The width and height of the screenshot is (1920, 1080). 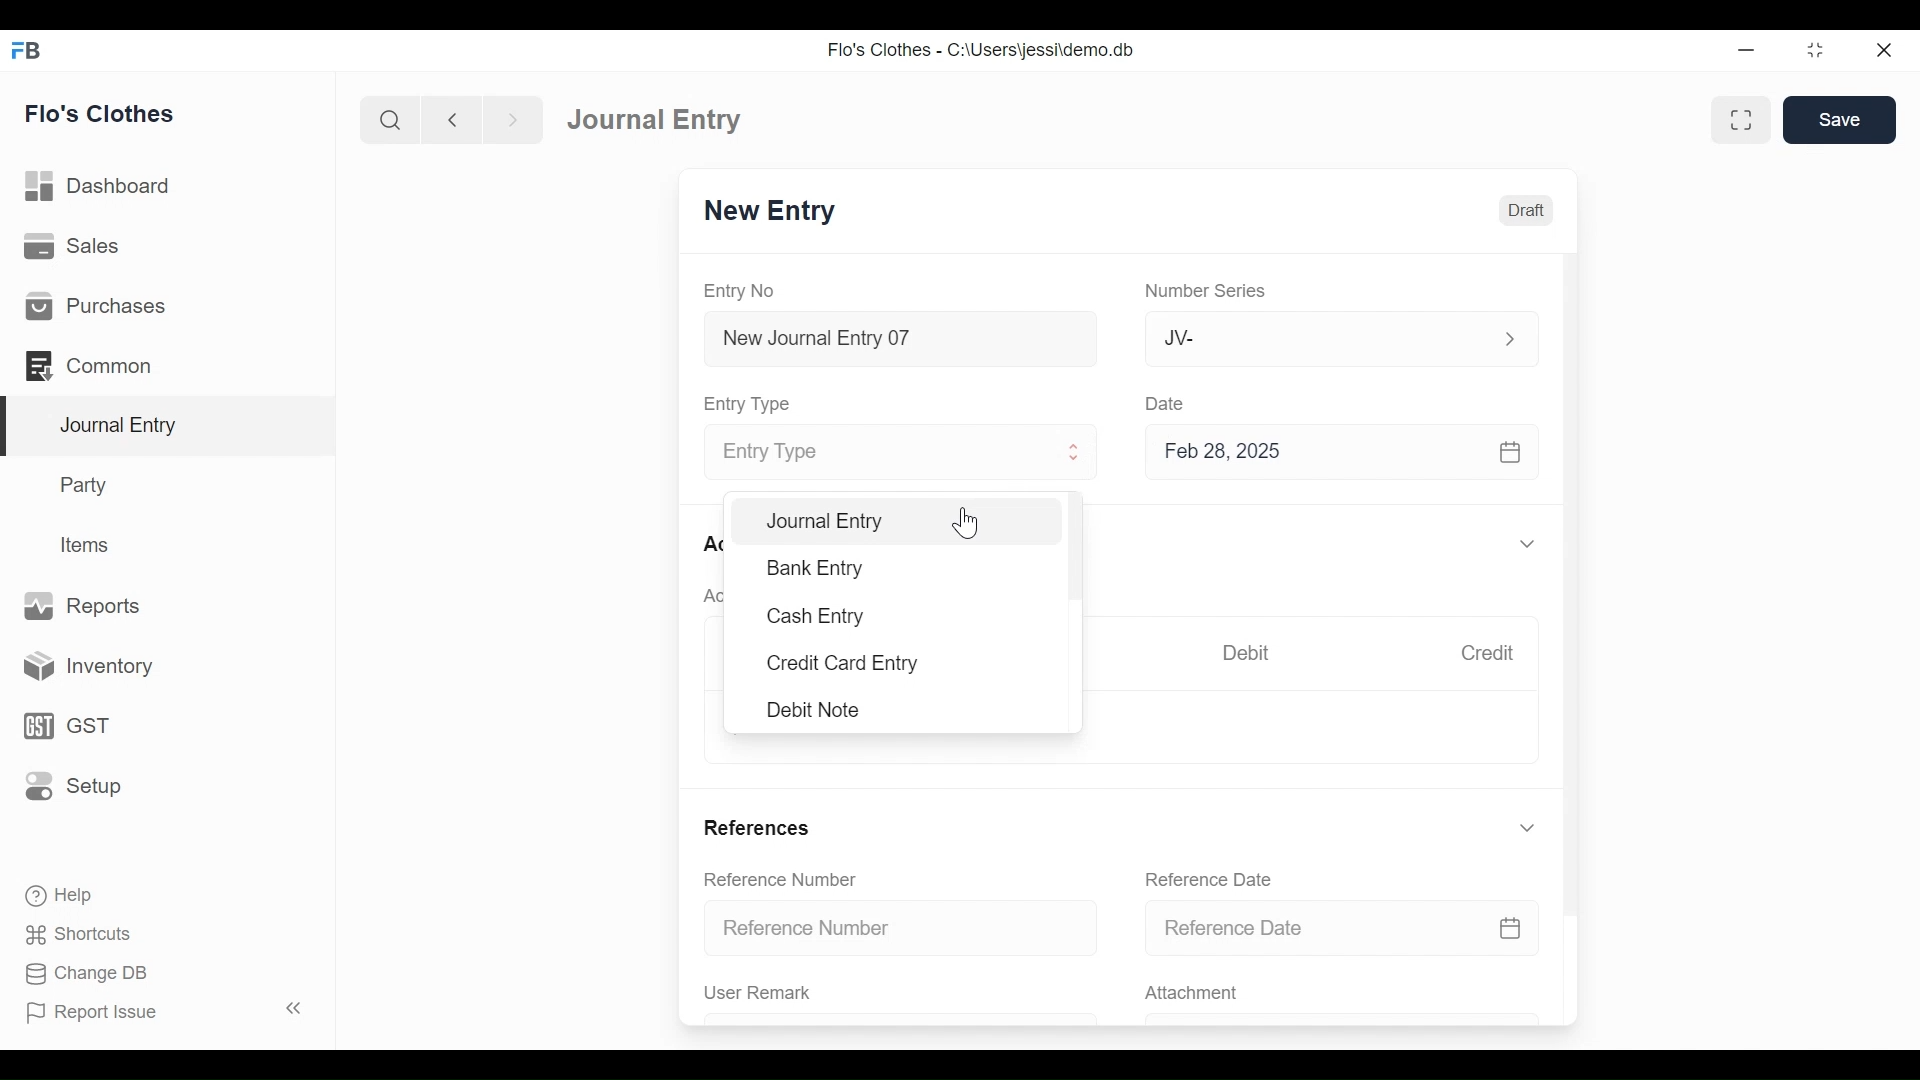 What do you see at coordinates (27, 51) in the screenshot?
I see `Frappe Books Desktop Icon` at bounding box center [27, 51].